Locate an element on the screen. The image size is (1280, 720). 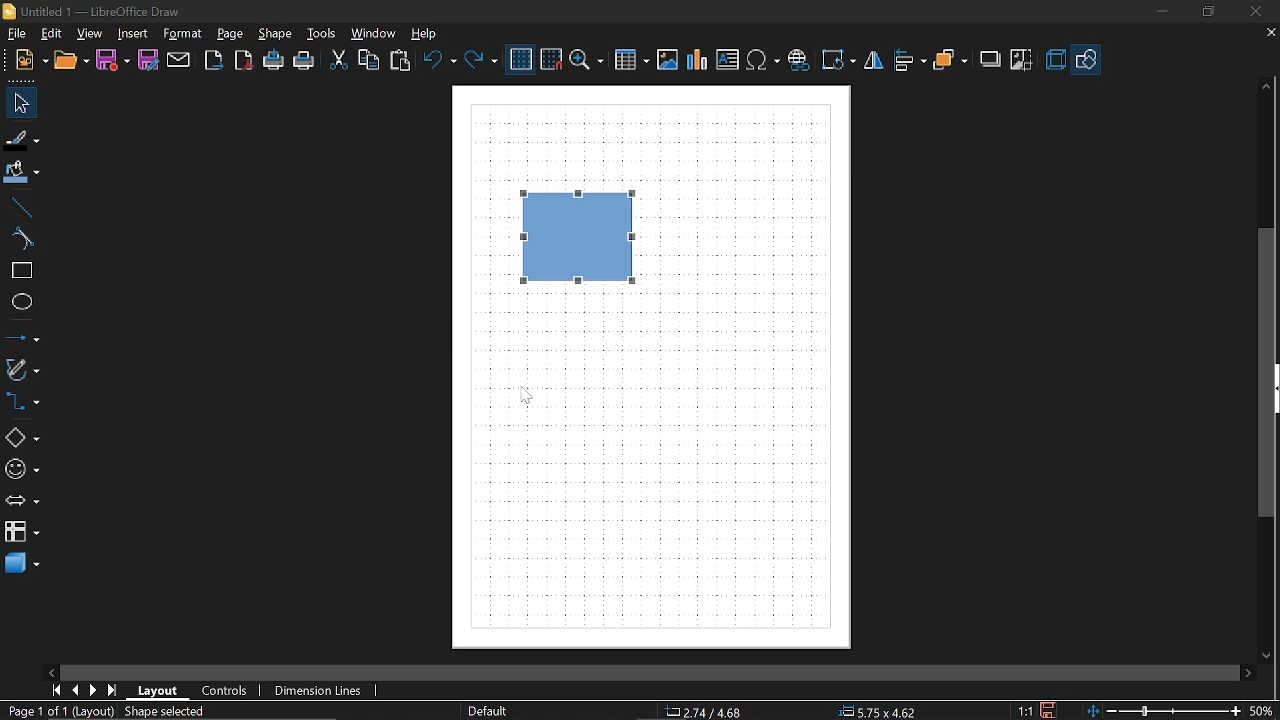
Edit is located at coordinates (50, 33).